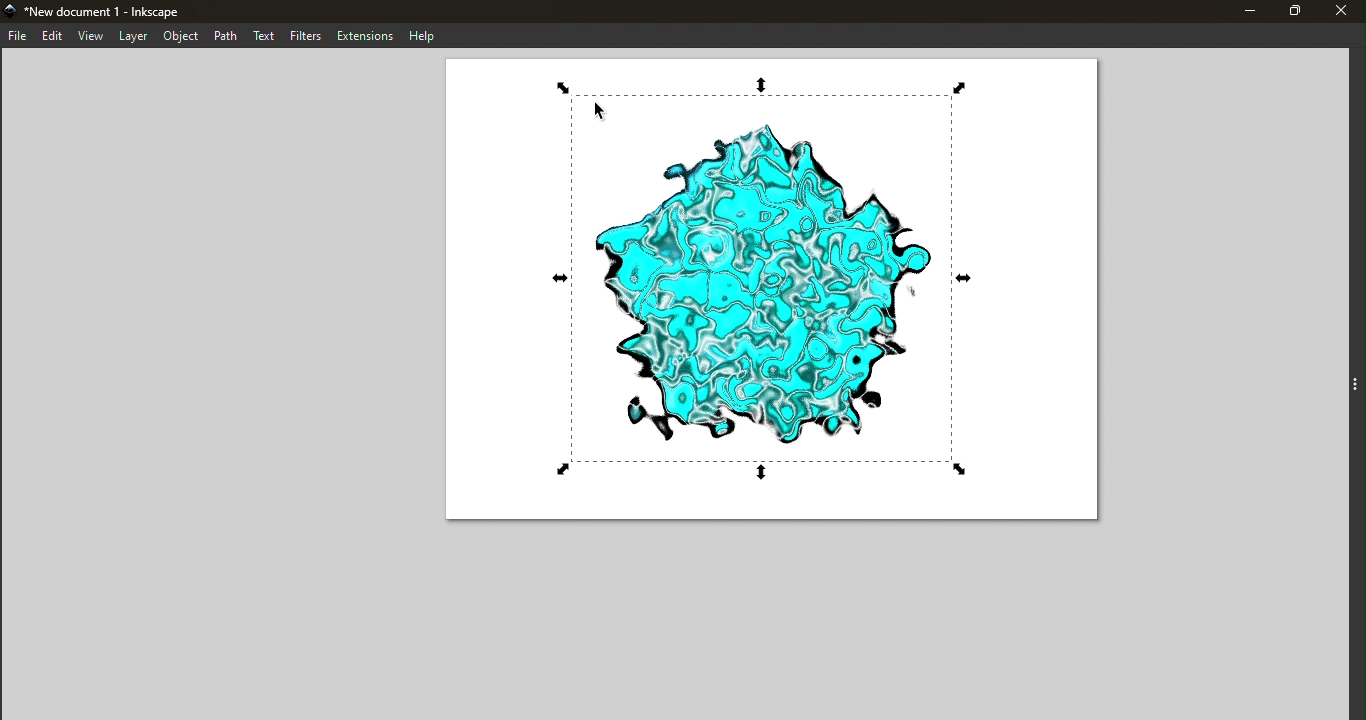 Image resolution: width=1366 pixels, height=720 pixels. Describe the element at coordinates (366, 34) in the screenshot. I see `Extensions` at that location.